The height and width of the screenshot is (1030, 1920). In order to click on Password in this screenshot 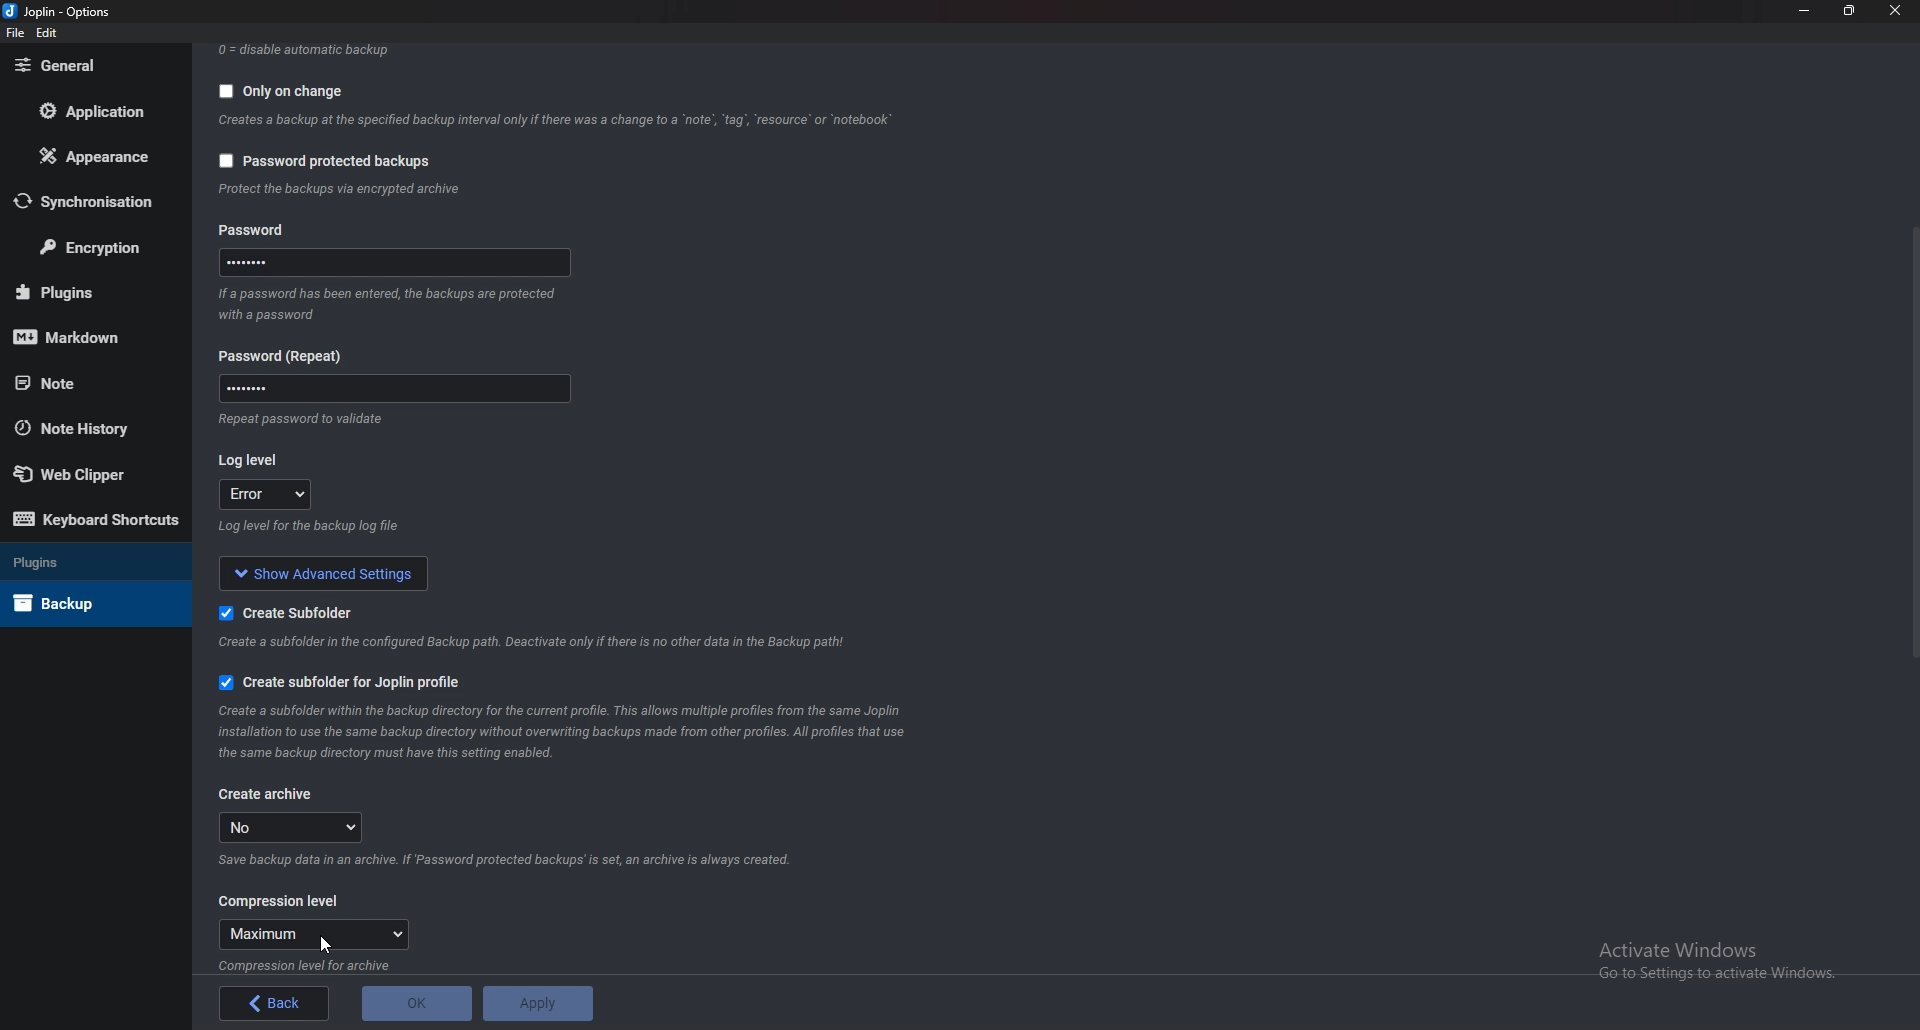, I will do `click(393, 388)`.